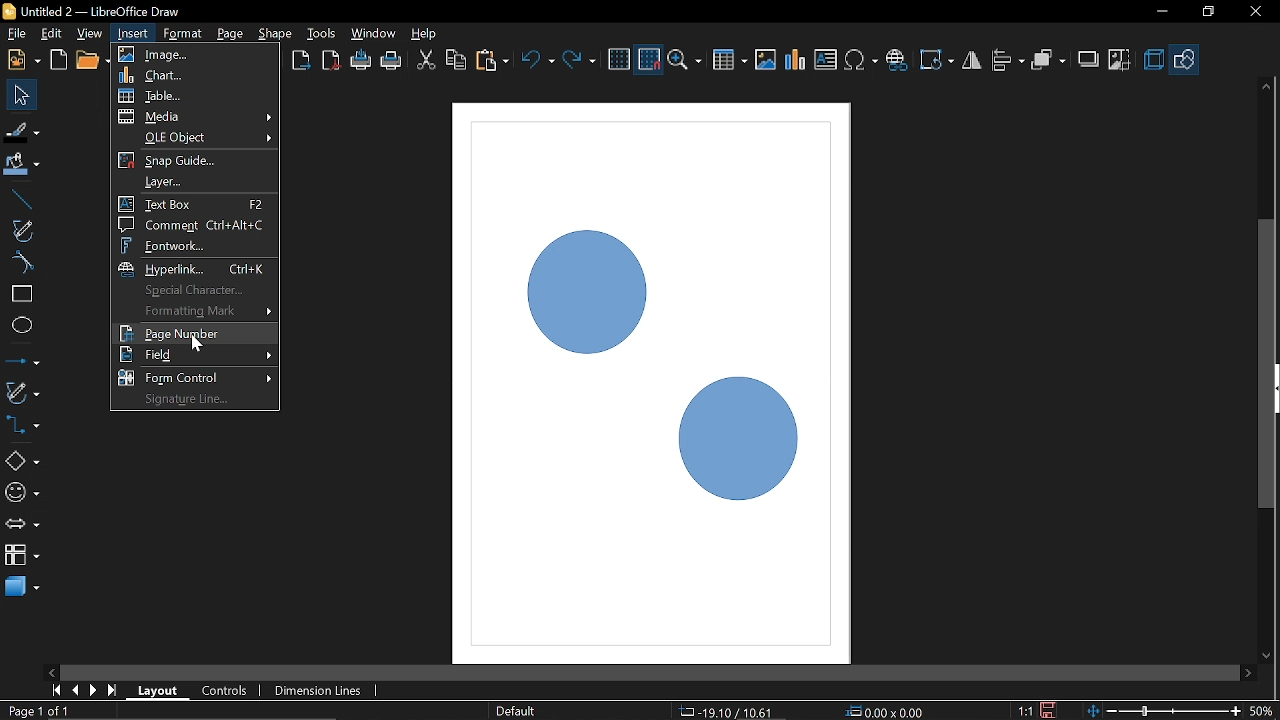 The width and height of the screenshot is (1280, 720). Describe the element at coordinates (50, 669) in the screenshot. I see `Move left` at that location.